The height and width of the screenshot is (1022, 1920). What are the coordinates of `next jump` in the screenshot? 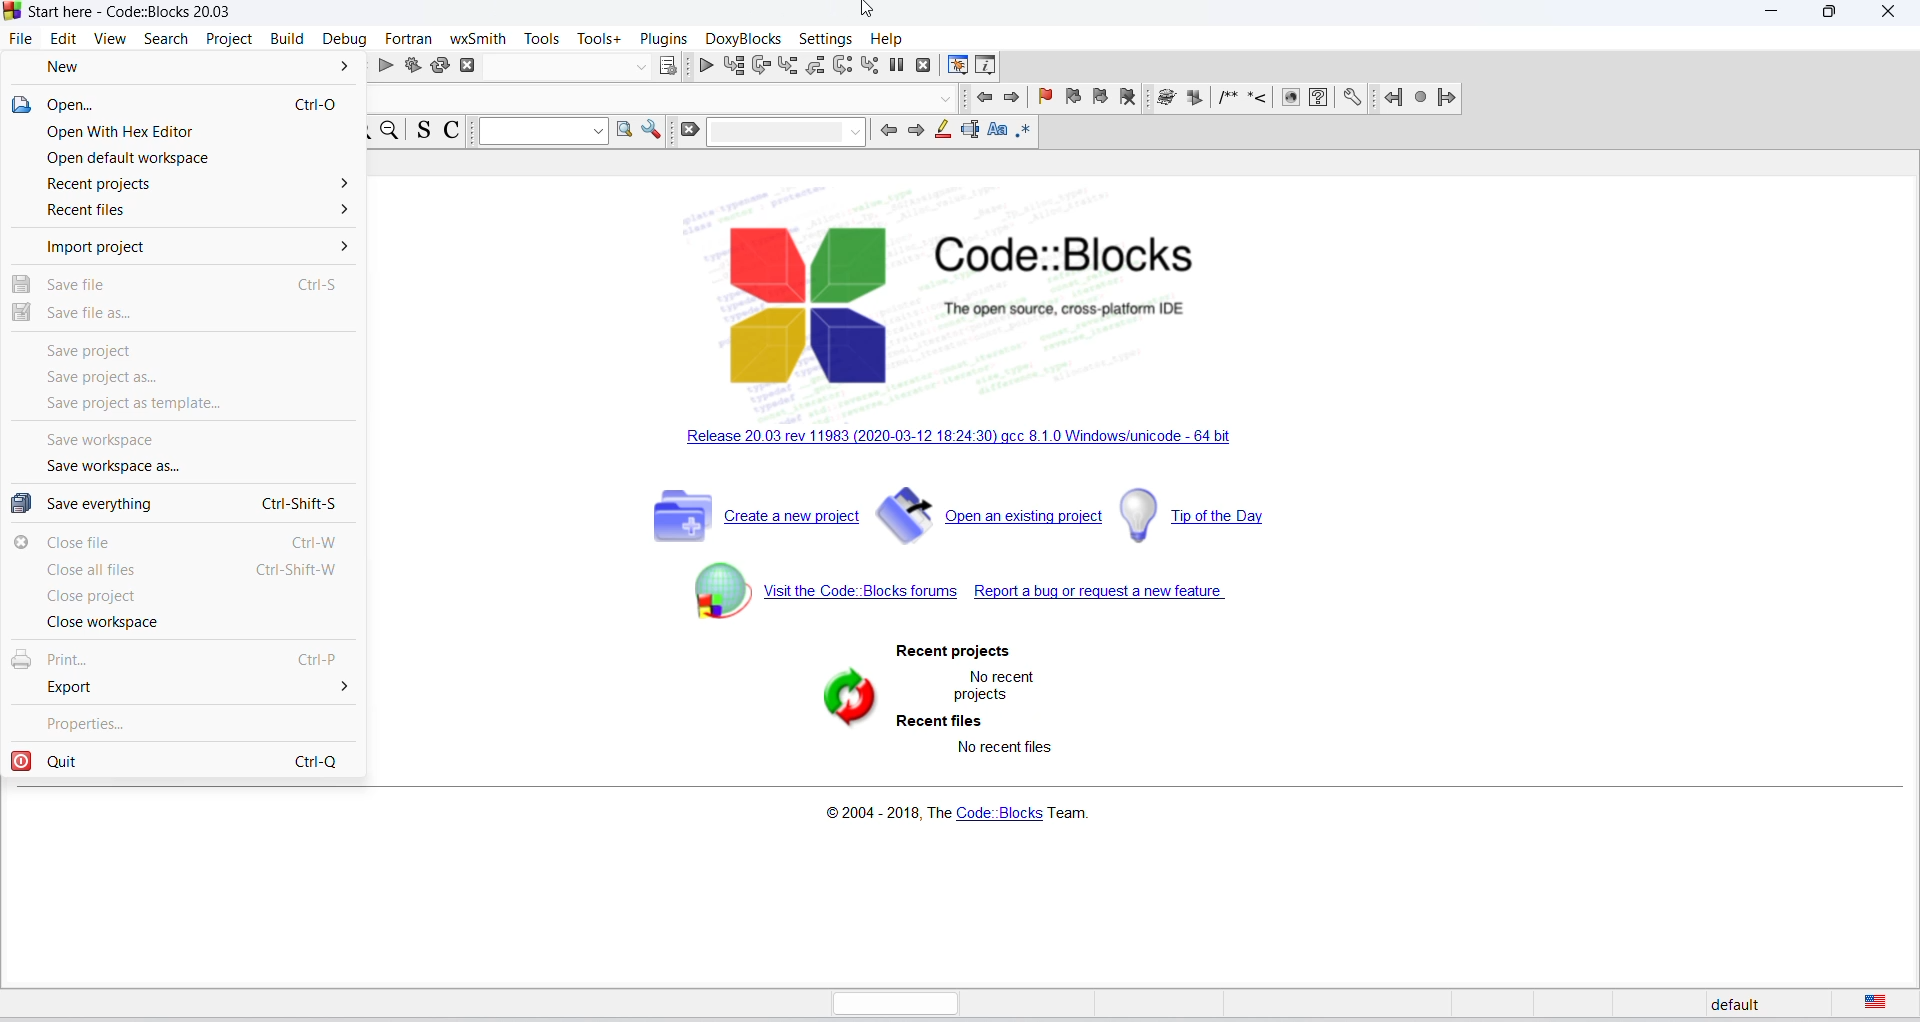 It's located at (1419, 99).